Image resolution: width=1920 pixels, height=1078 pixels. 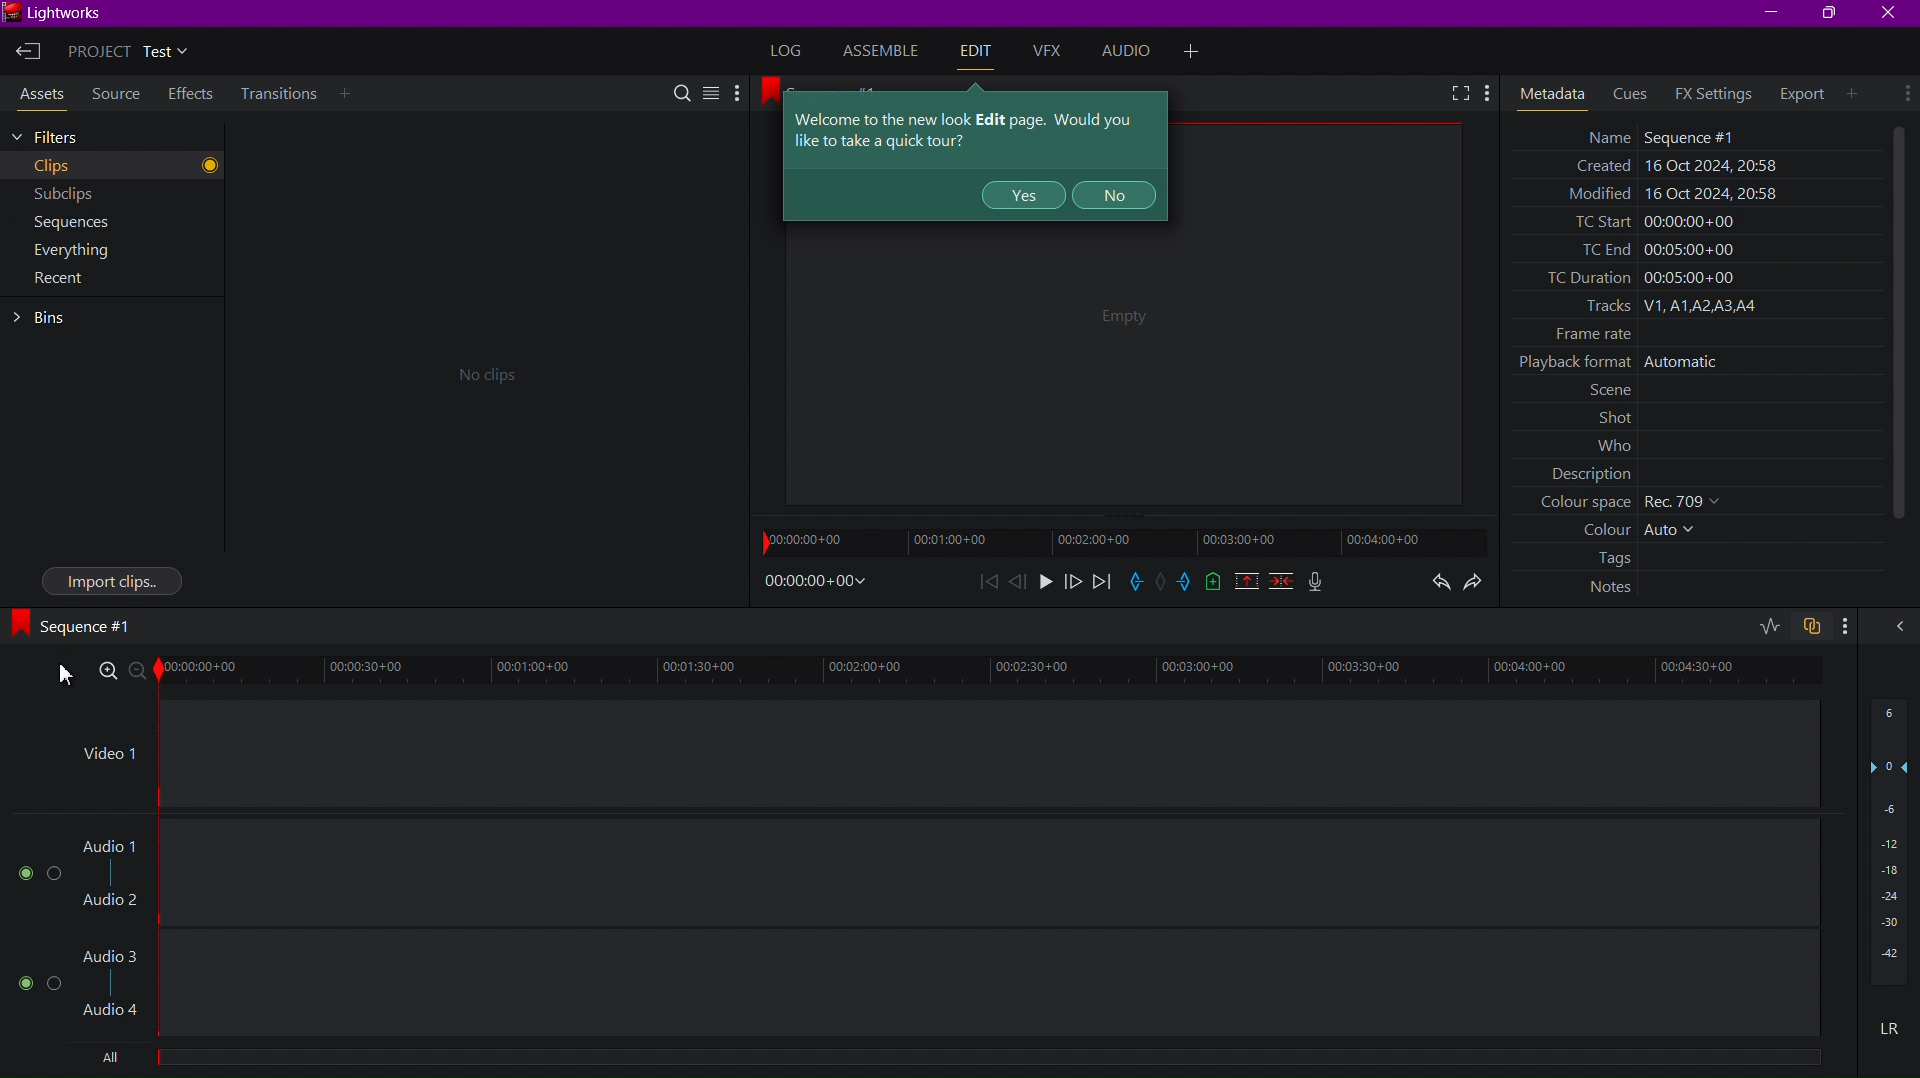 I want to click on Sequences, so click(x=60, y=222).